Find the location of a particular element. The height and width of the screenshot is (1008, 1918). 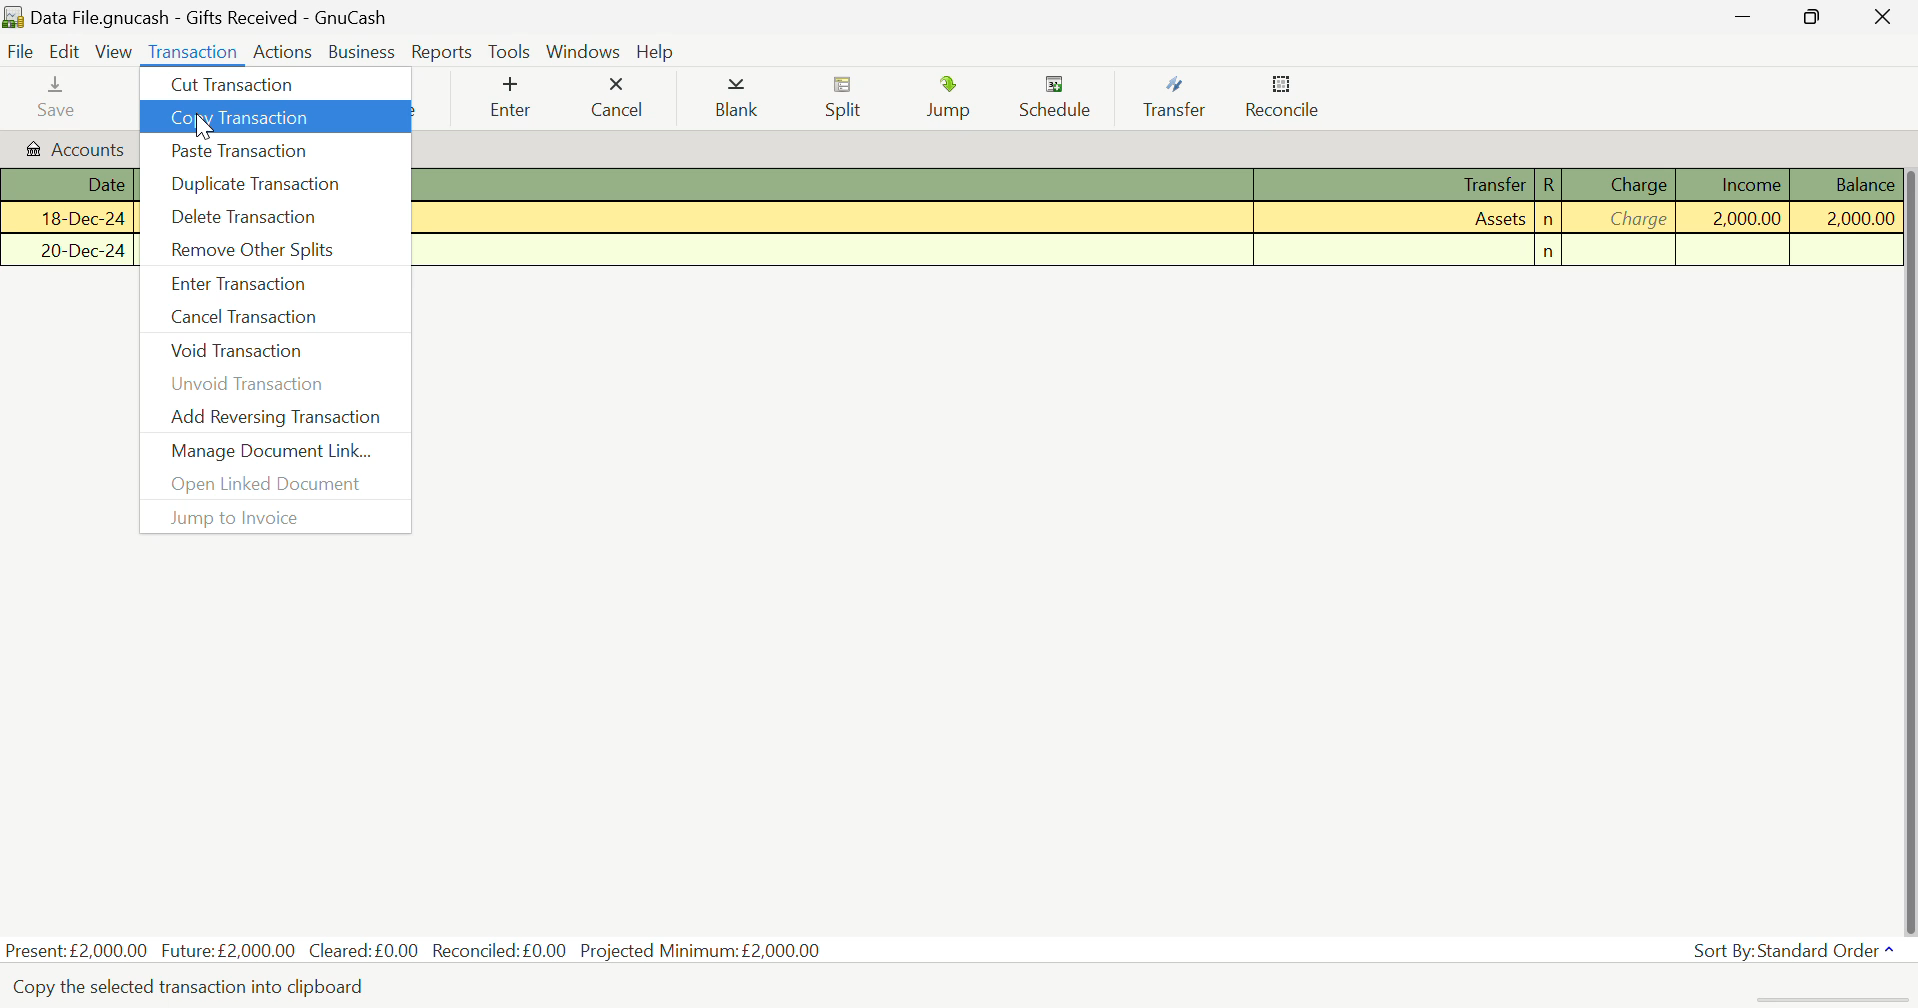

Projected Minimum is located at coordinates (705, 948).